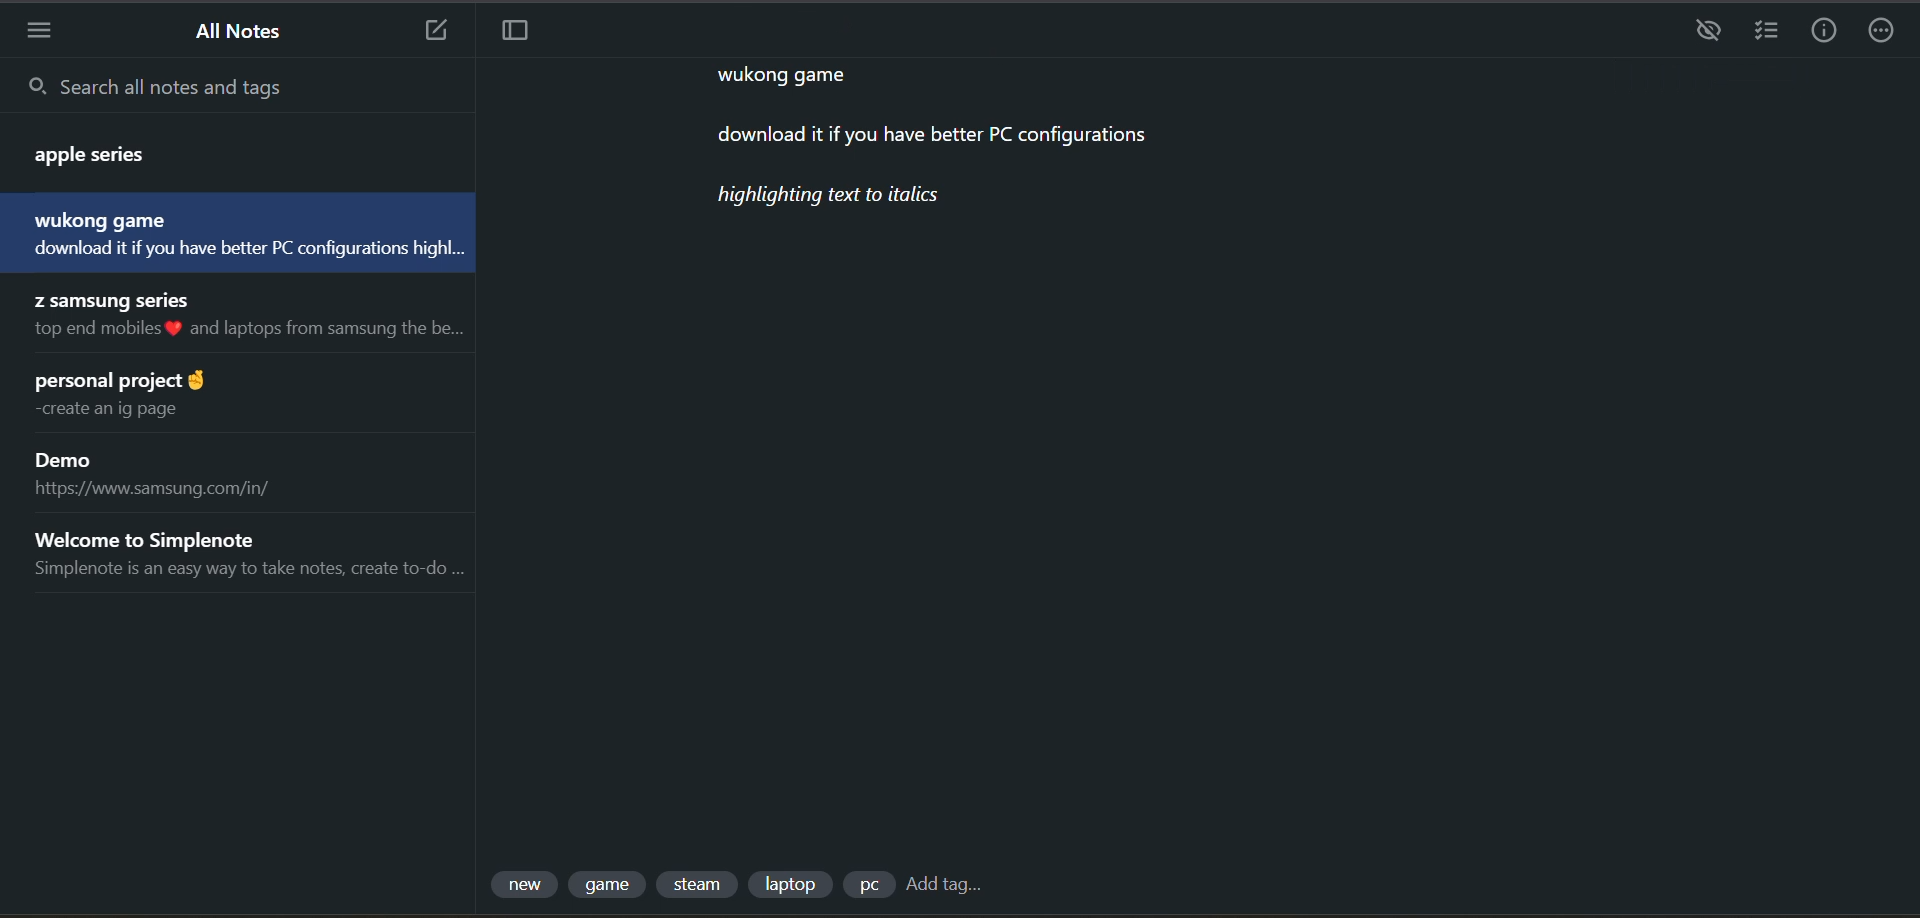 This screenshot has width=1920, height=918. What do you see at coordinates (246, 34) in the screenshot?
I see `all notes` at bounding box center [246, 34].